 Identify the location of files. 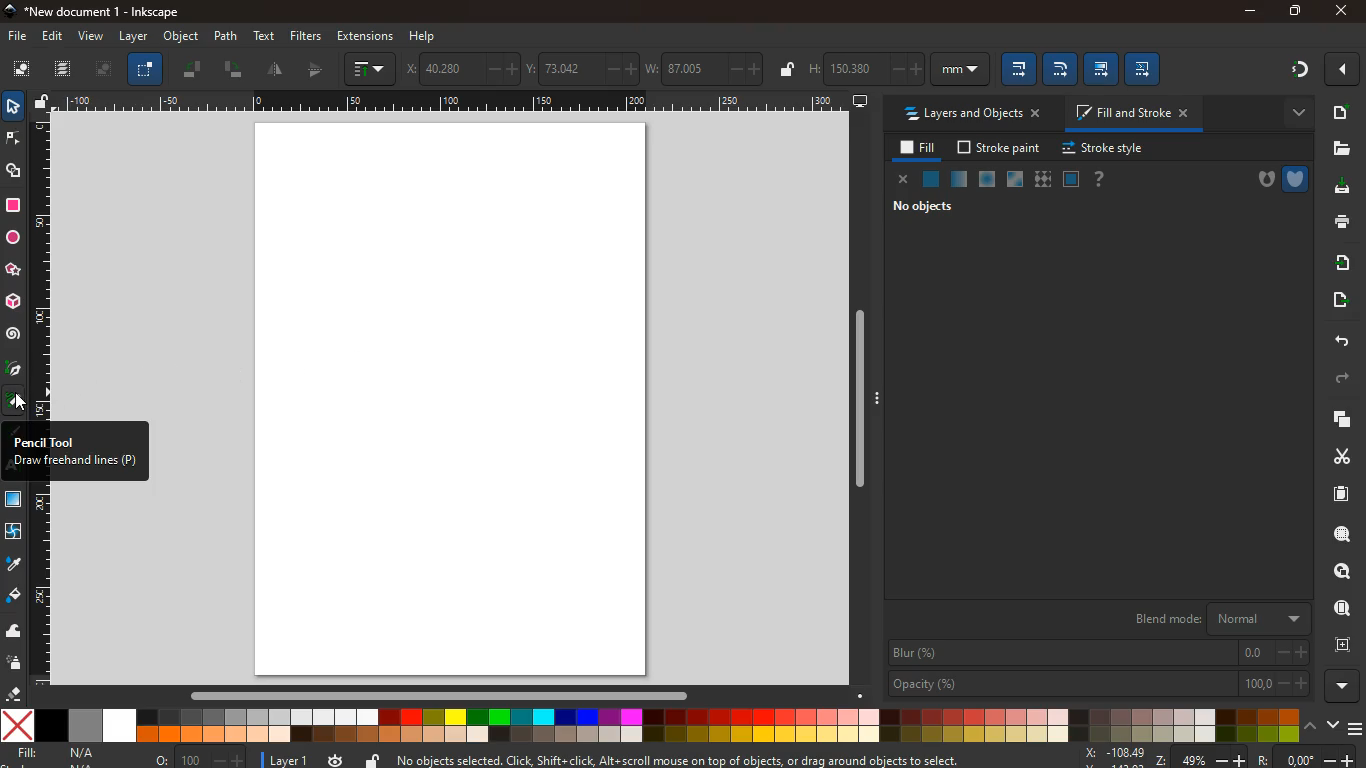
(1338, 148).